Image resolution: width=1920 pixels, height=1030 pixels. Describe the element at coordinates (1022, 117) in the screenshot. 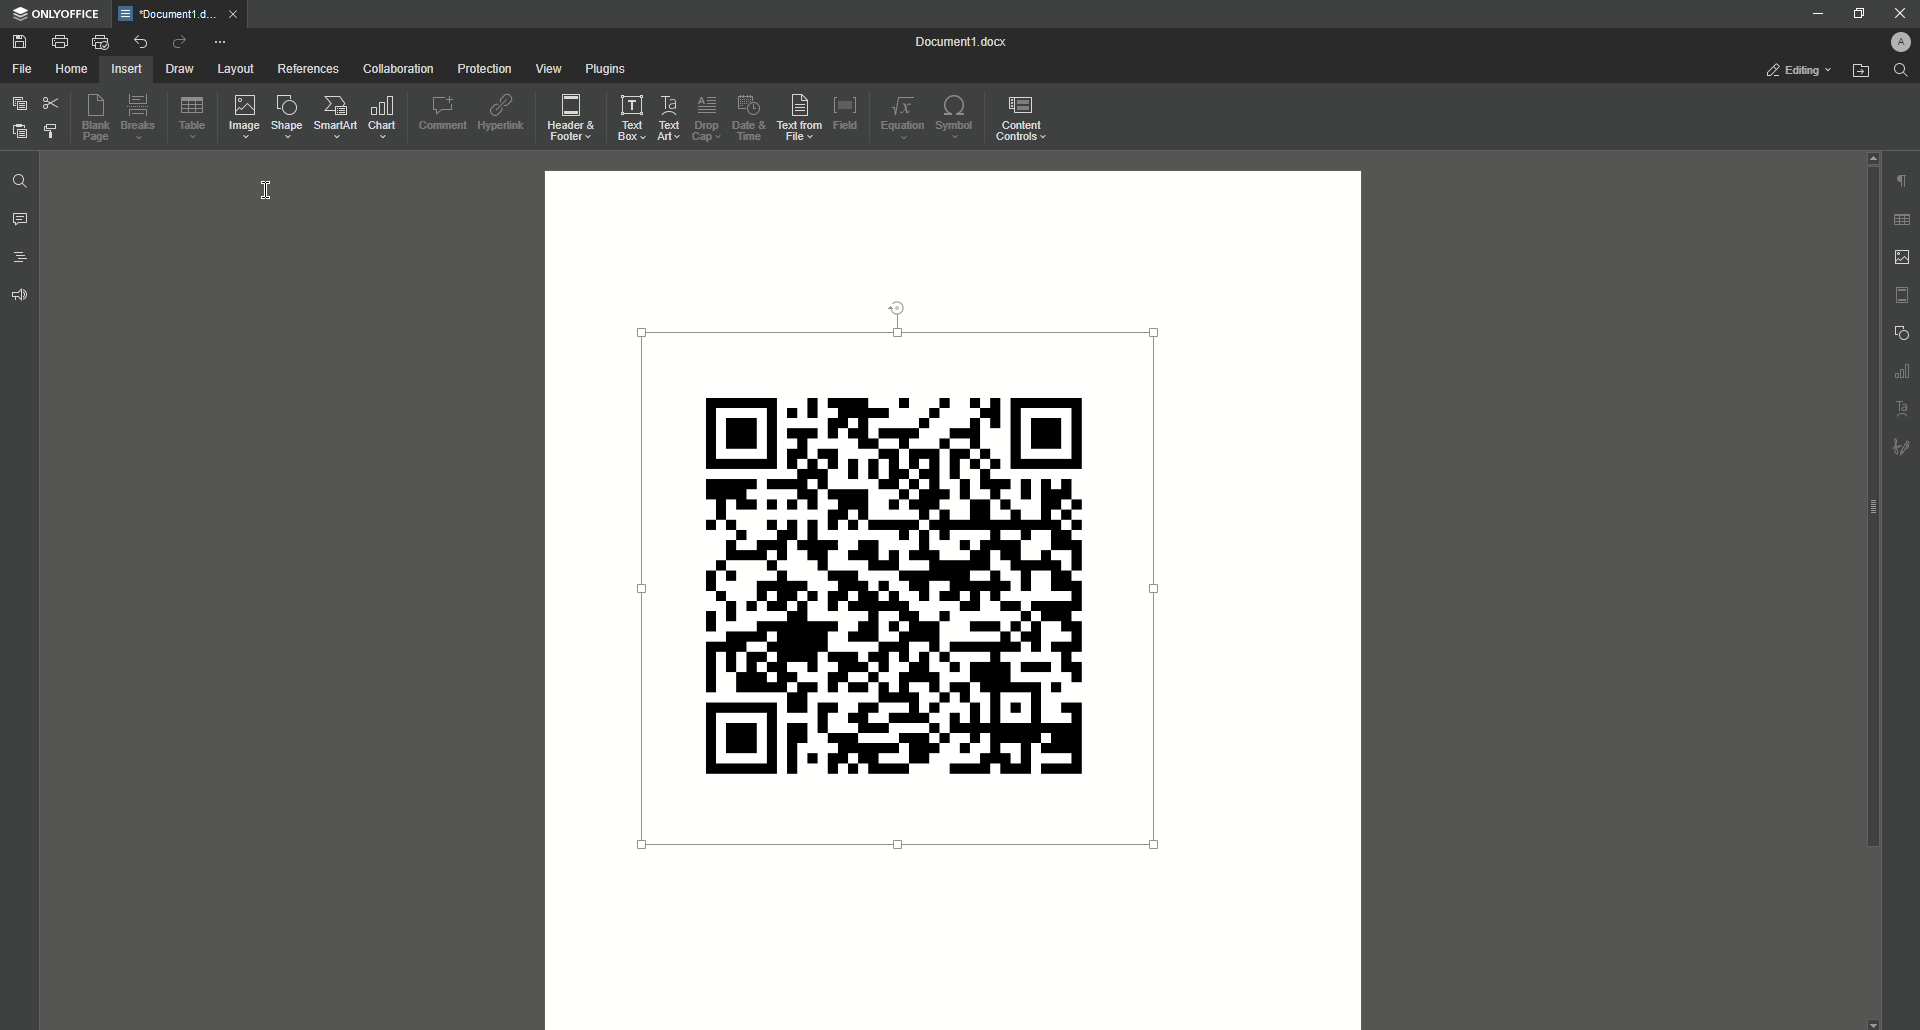

I see `Content Controls` at that location.